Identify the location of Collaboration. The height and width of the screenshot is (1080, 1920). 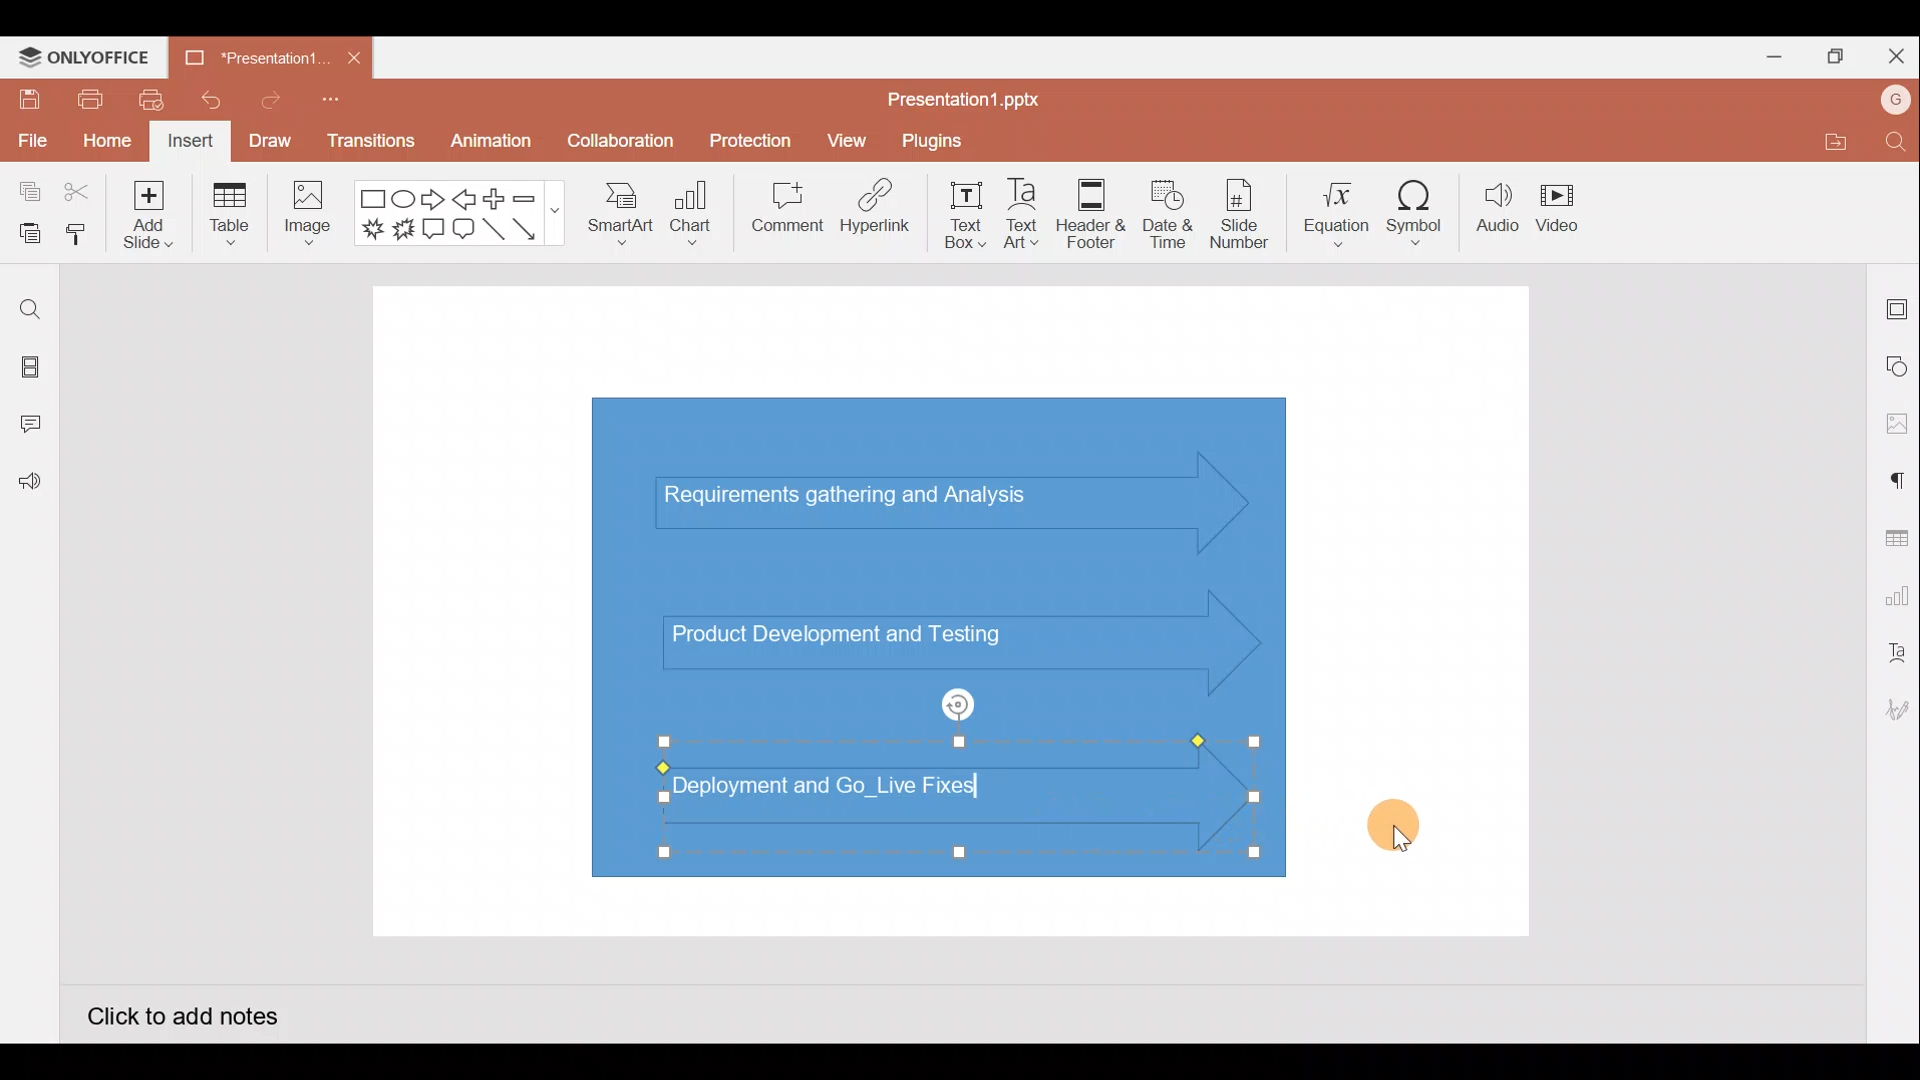
(618, 149).